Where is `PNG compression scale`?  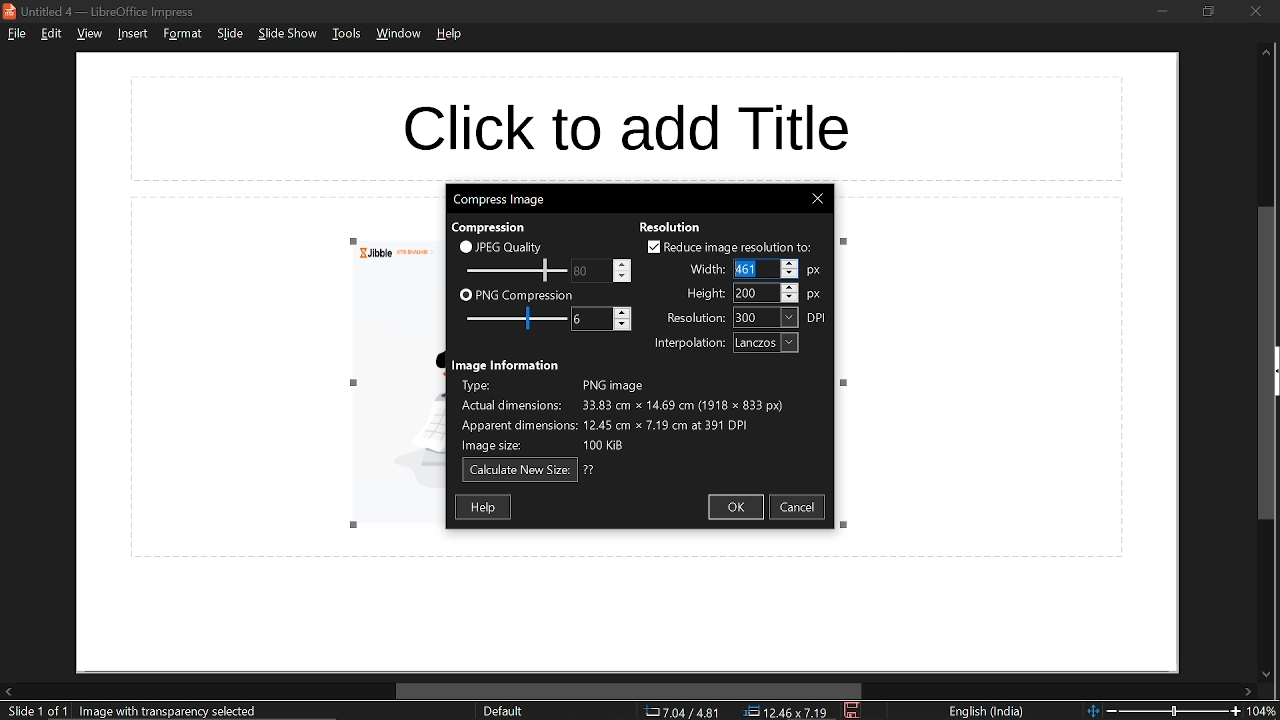
PNG compression scale is located at coordinates (513, 318).